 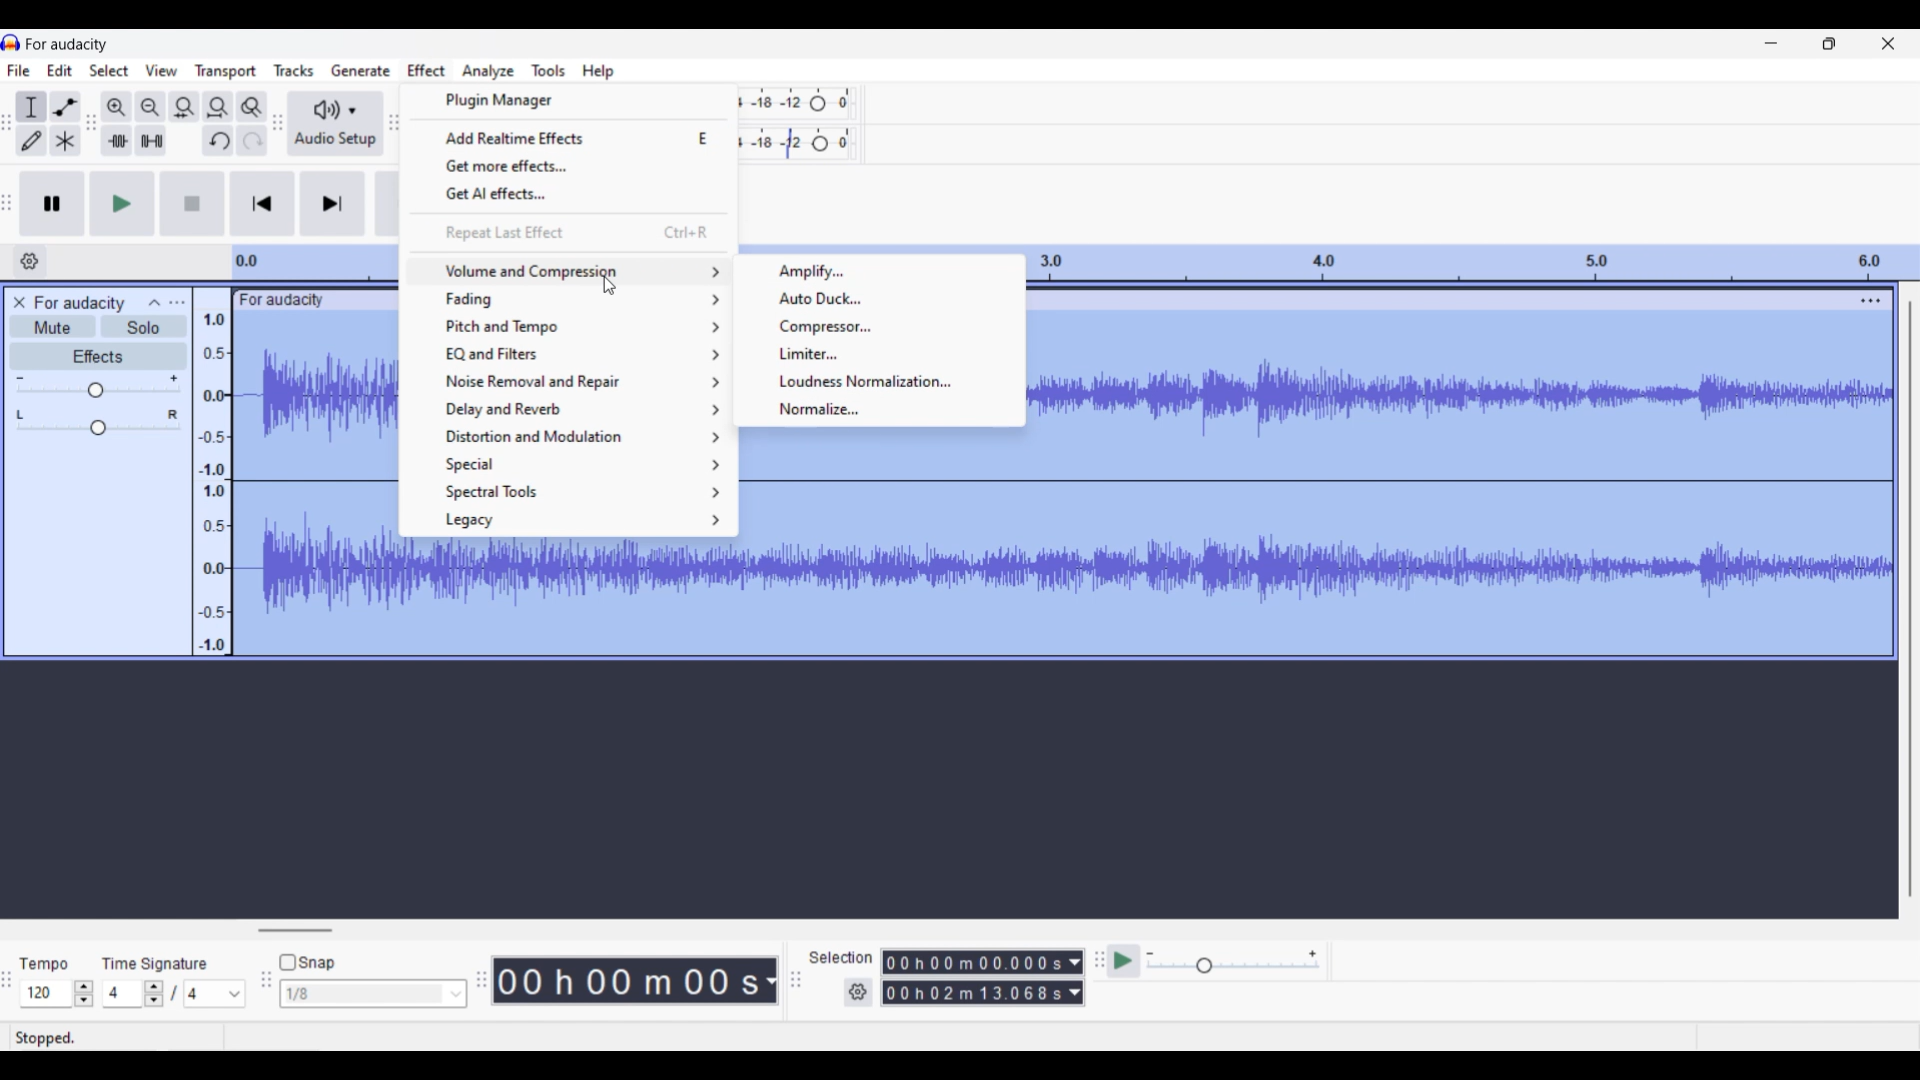 What do you see at coordinates (66, 107) in the screenshot?
I see `Envelop tool` at bounding box center [66, 107].